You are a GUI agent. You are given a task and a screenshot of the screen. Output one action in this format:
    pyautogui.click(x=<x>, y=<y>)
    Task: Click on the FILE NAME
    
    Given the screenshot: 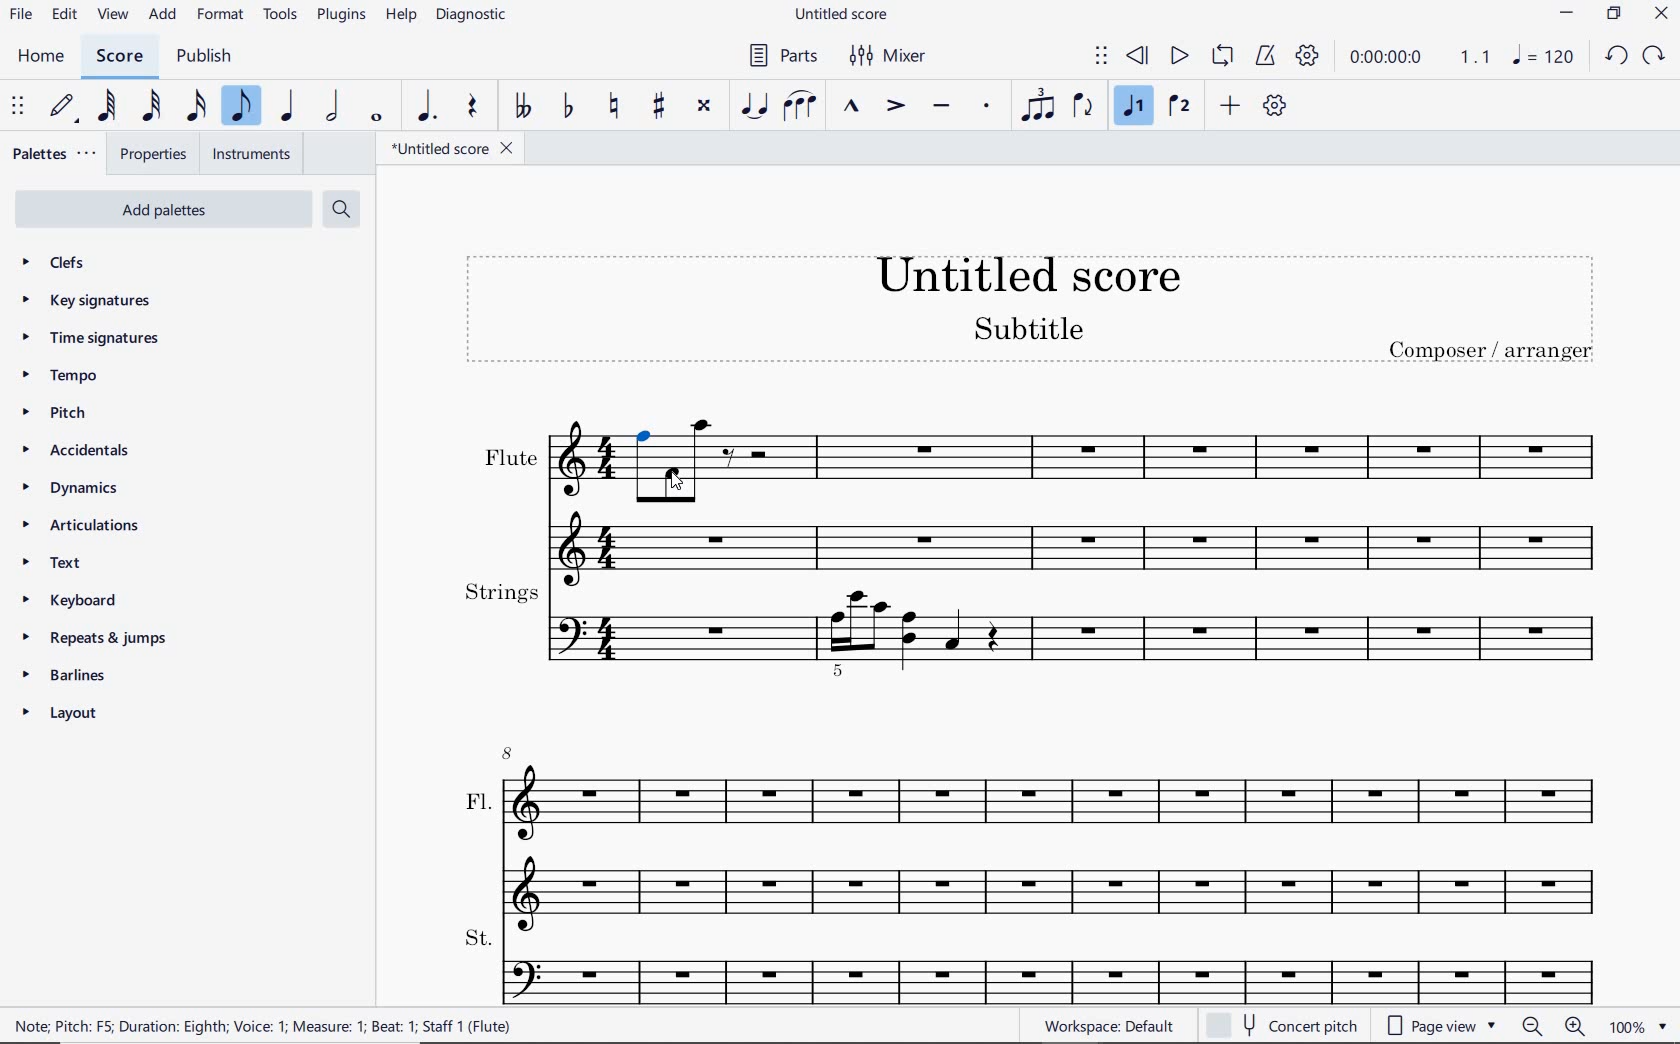 What is the action you would take?
    pyautogui.click(x=457, y=148)
    